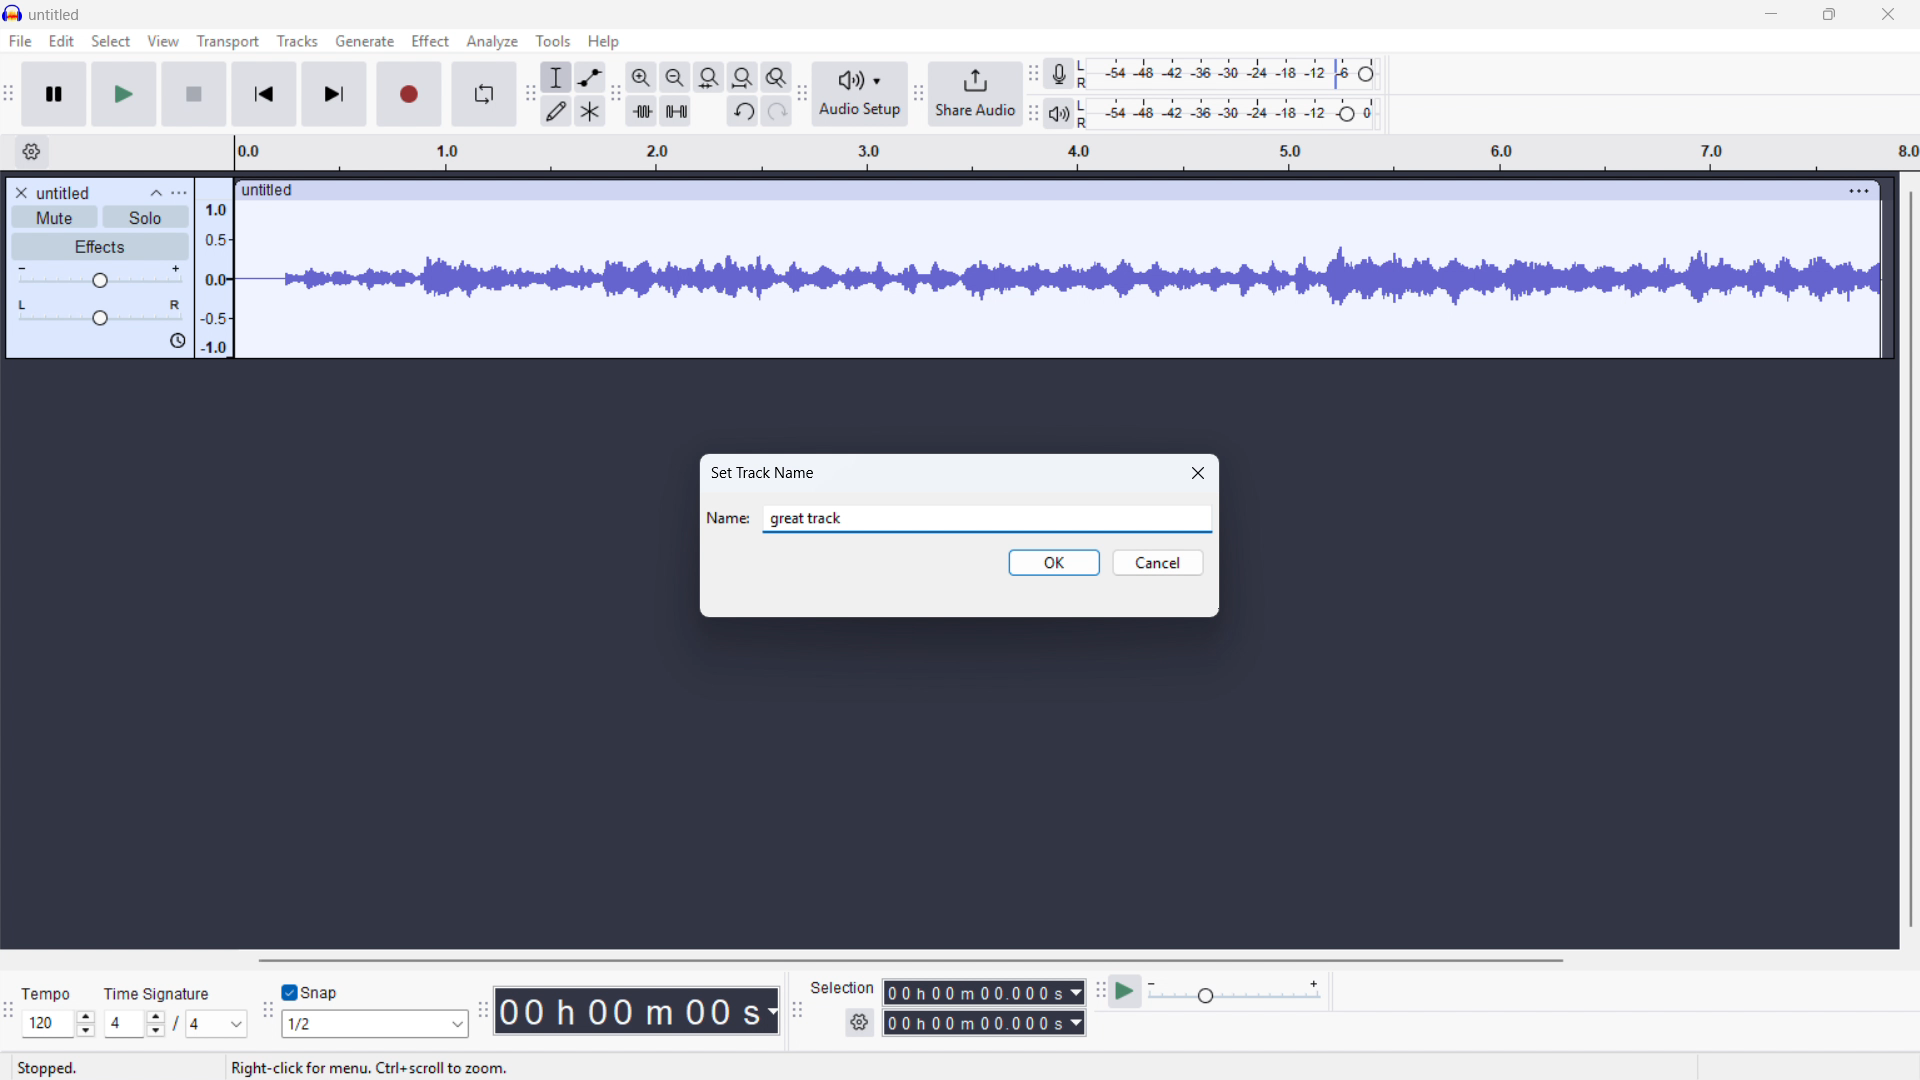  What do you see at coordinates (334, 95) in the screenshot?
I see `Skip to end ` at bounding box center [334, 95].